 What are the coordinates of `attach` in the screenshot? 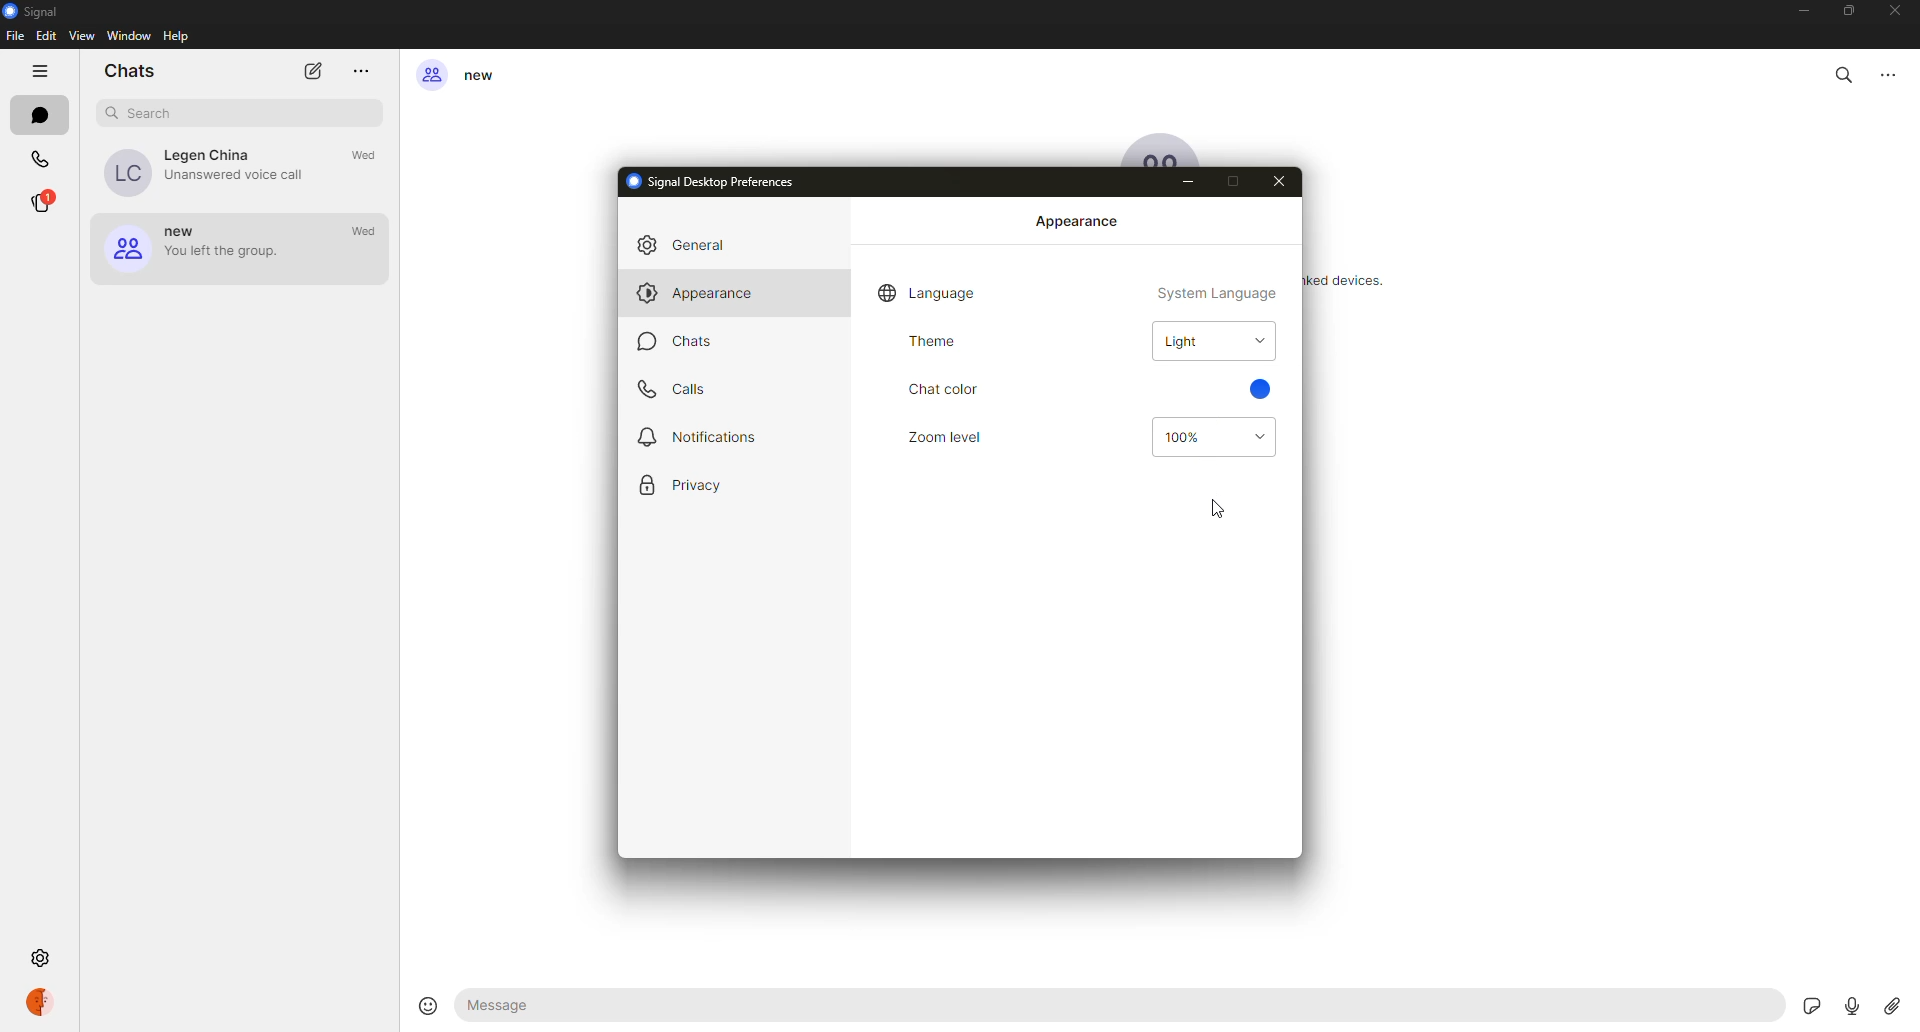 It's located at (1891, 1007).